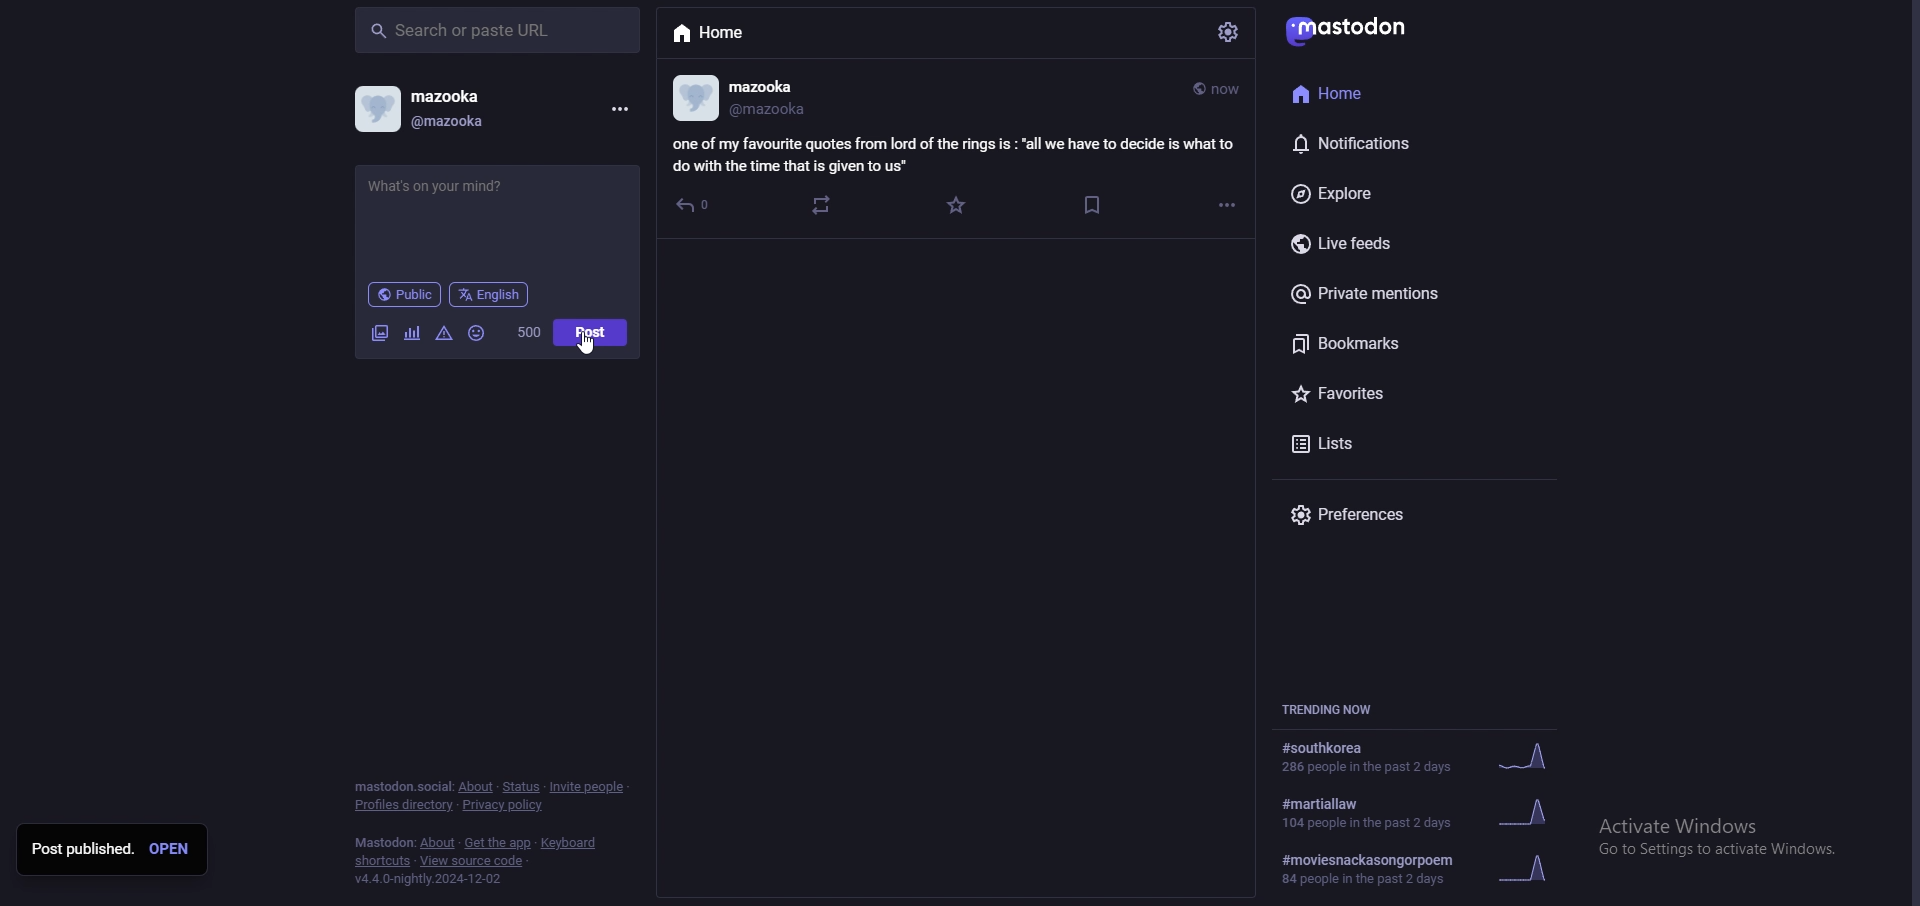  Describe the element at coordinates (1387, 443) in the screenshot. I see `lists` at that location.